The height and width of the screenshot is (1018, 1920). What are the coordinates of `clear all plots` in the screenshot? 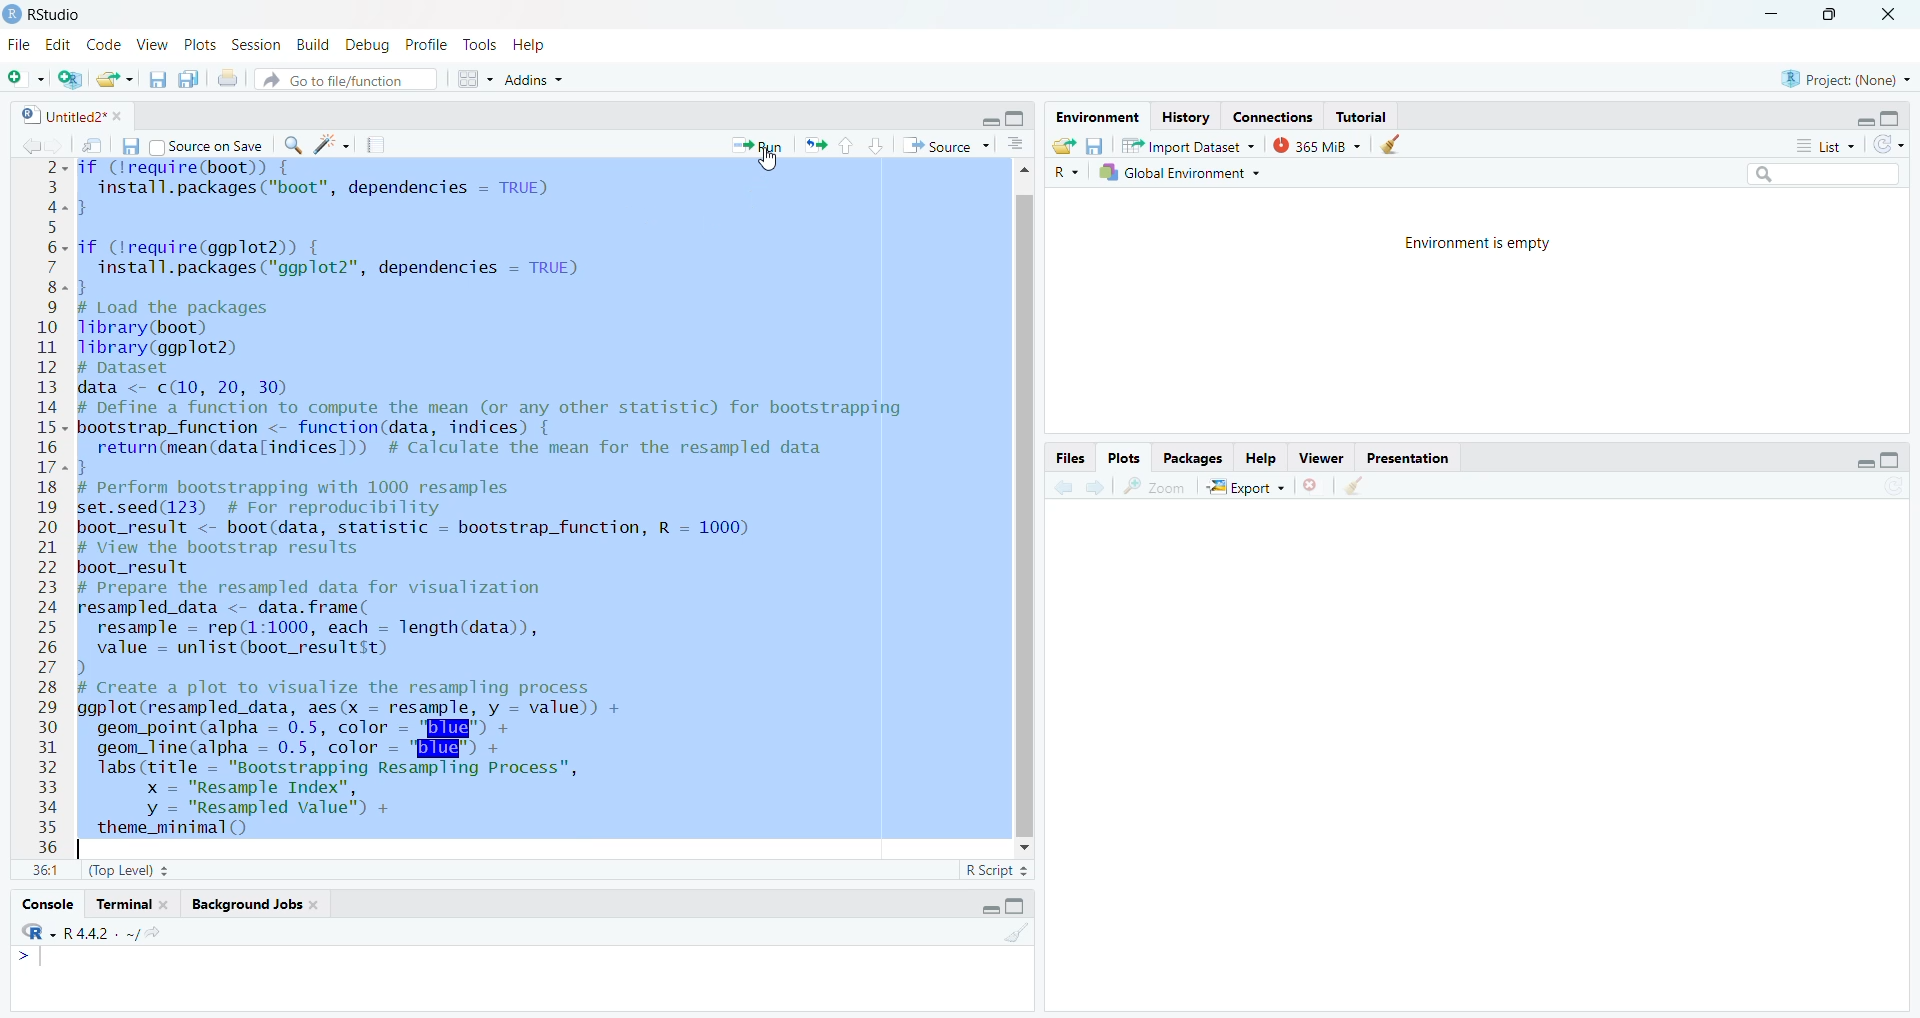 It's located at (1353, 486).